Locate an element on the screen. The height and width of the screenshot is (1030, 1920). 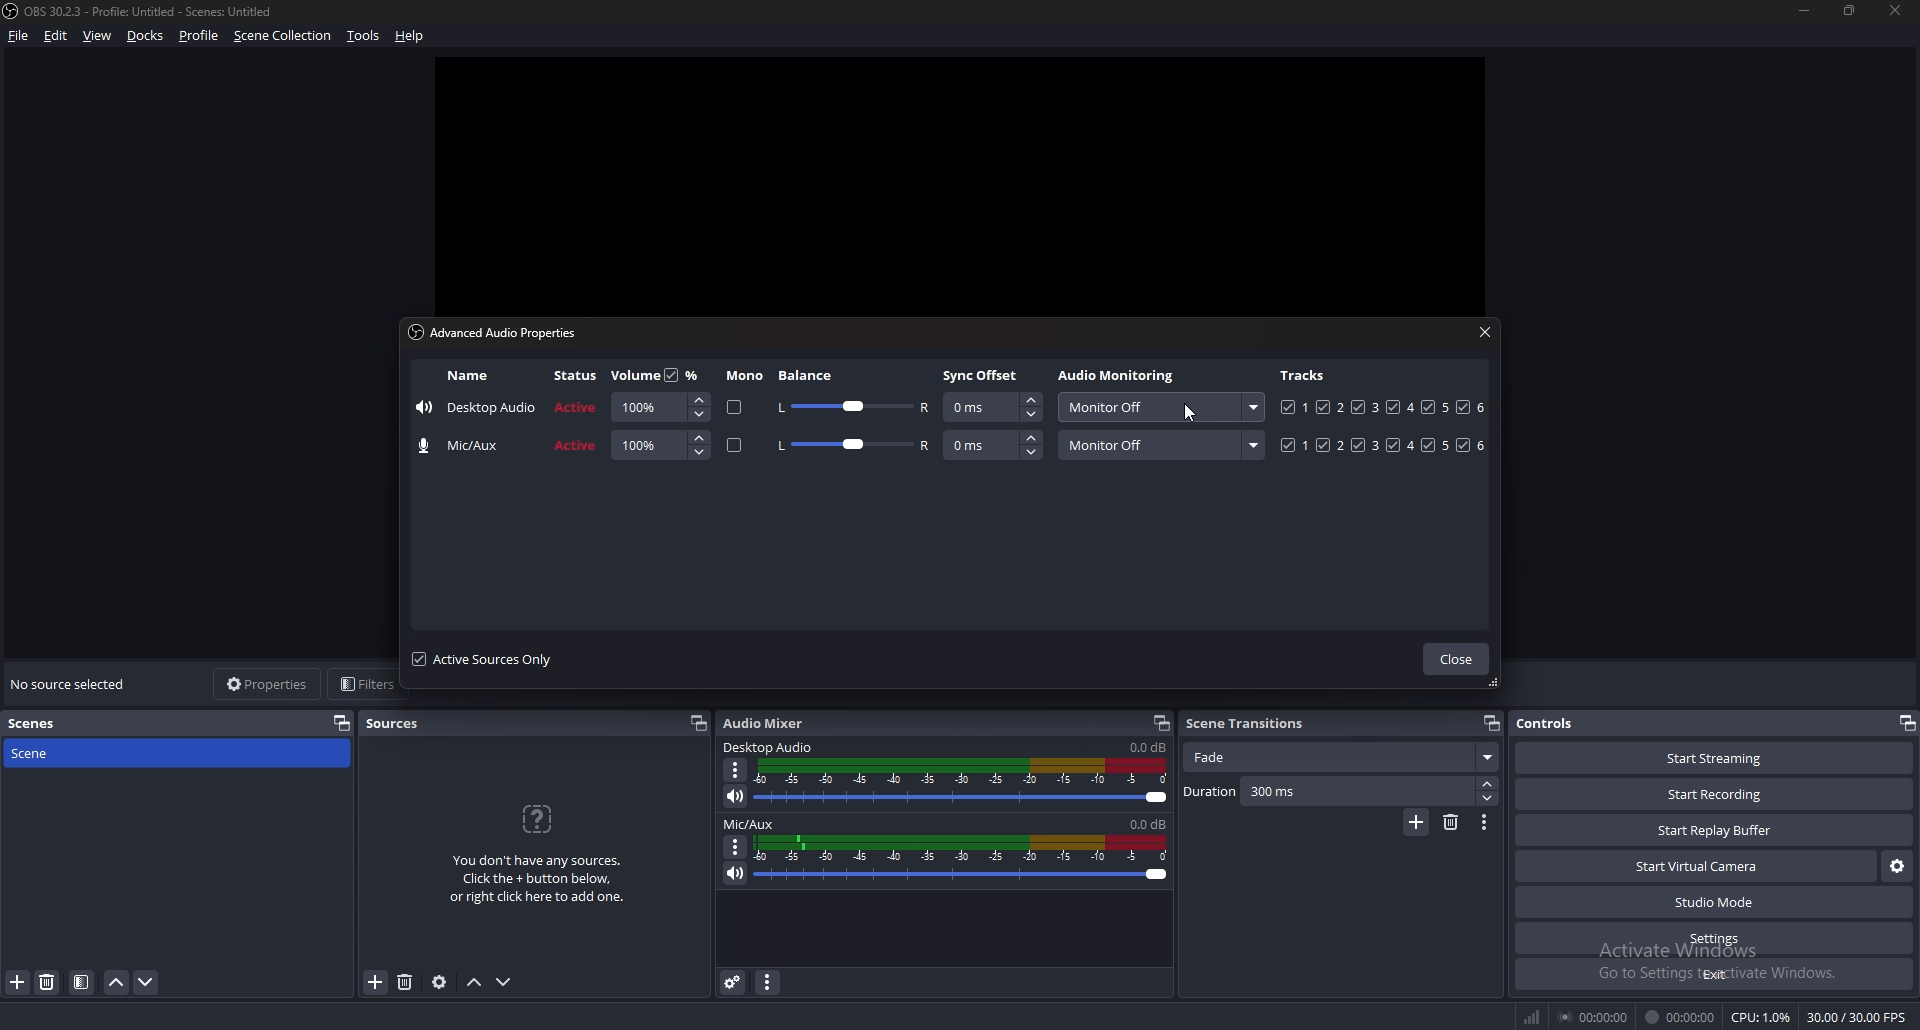
volume level is located at coordinates (1149, 823).